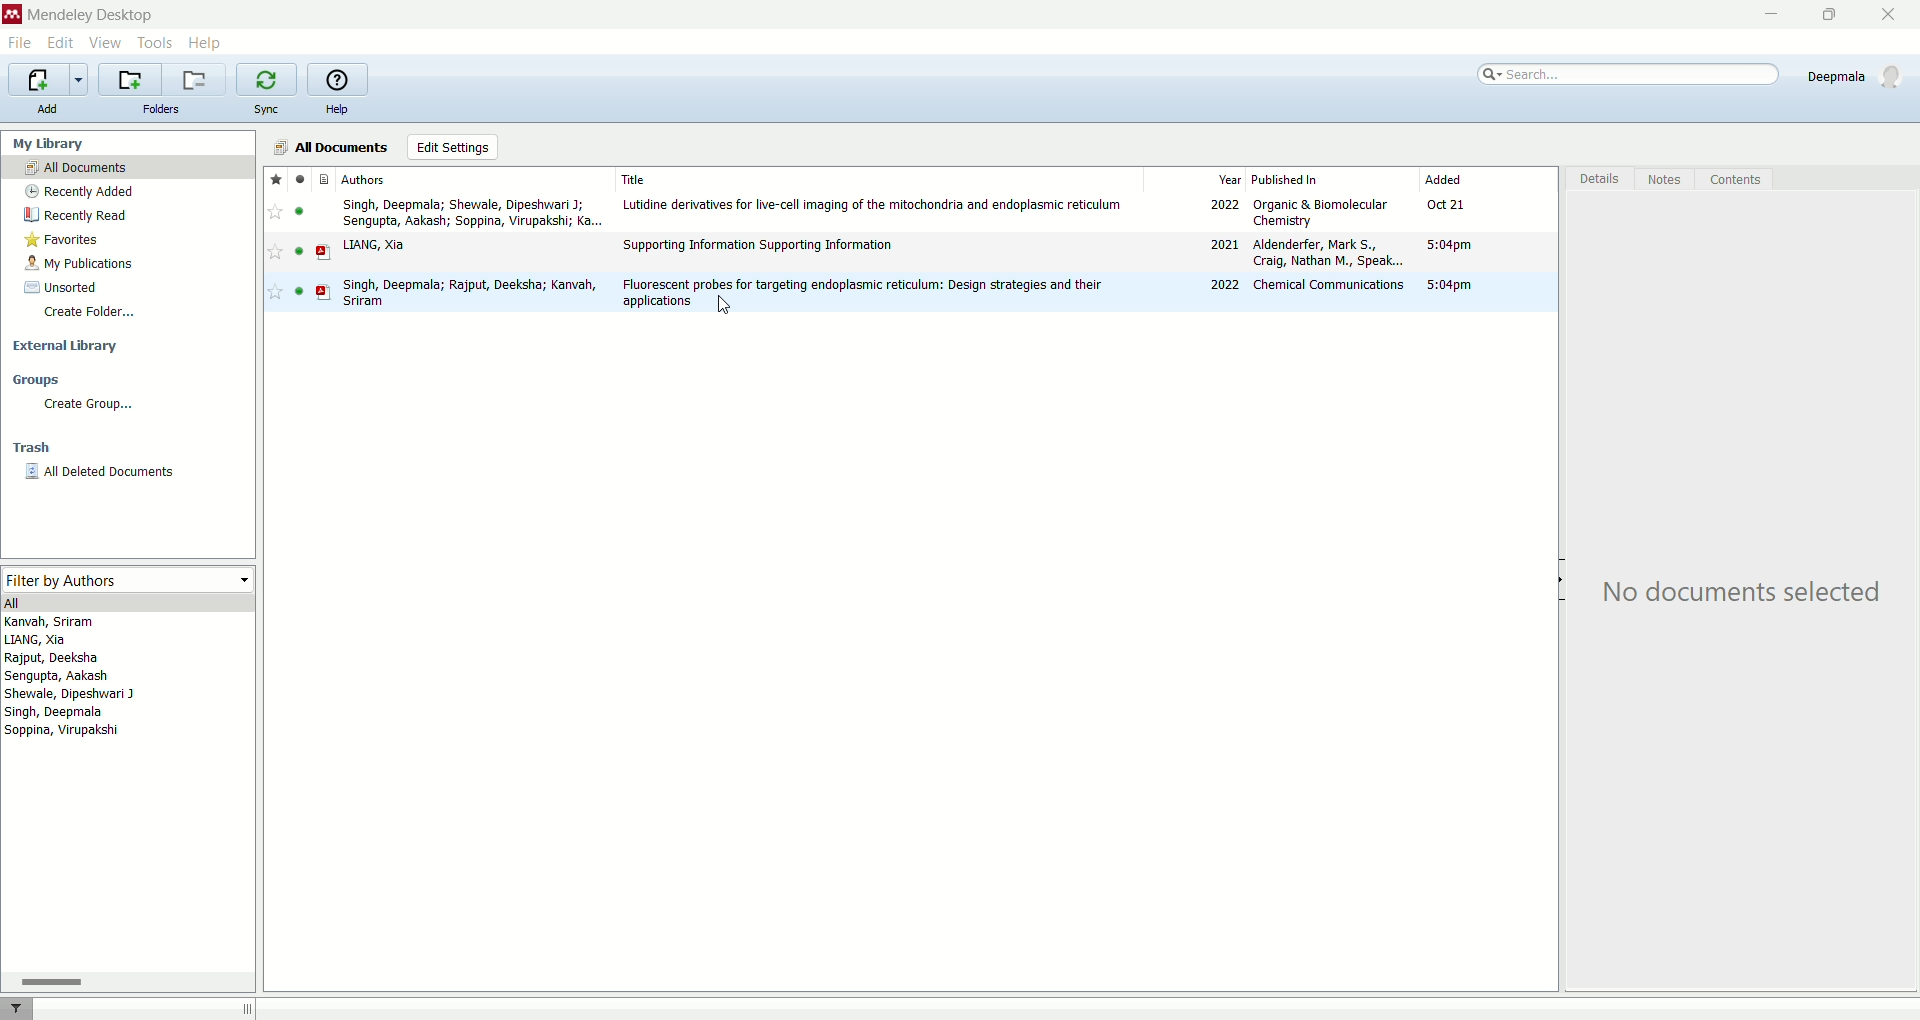 The width and height of the screenshot is (1920, 1020). I want to click on external library, so click(61, 346).